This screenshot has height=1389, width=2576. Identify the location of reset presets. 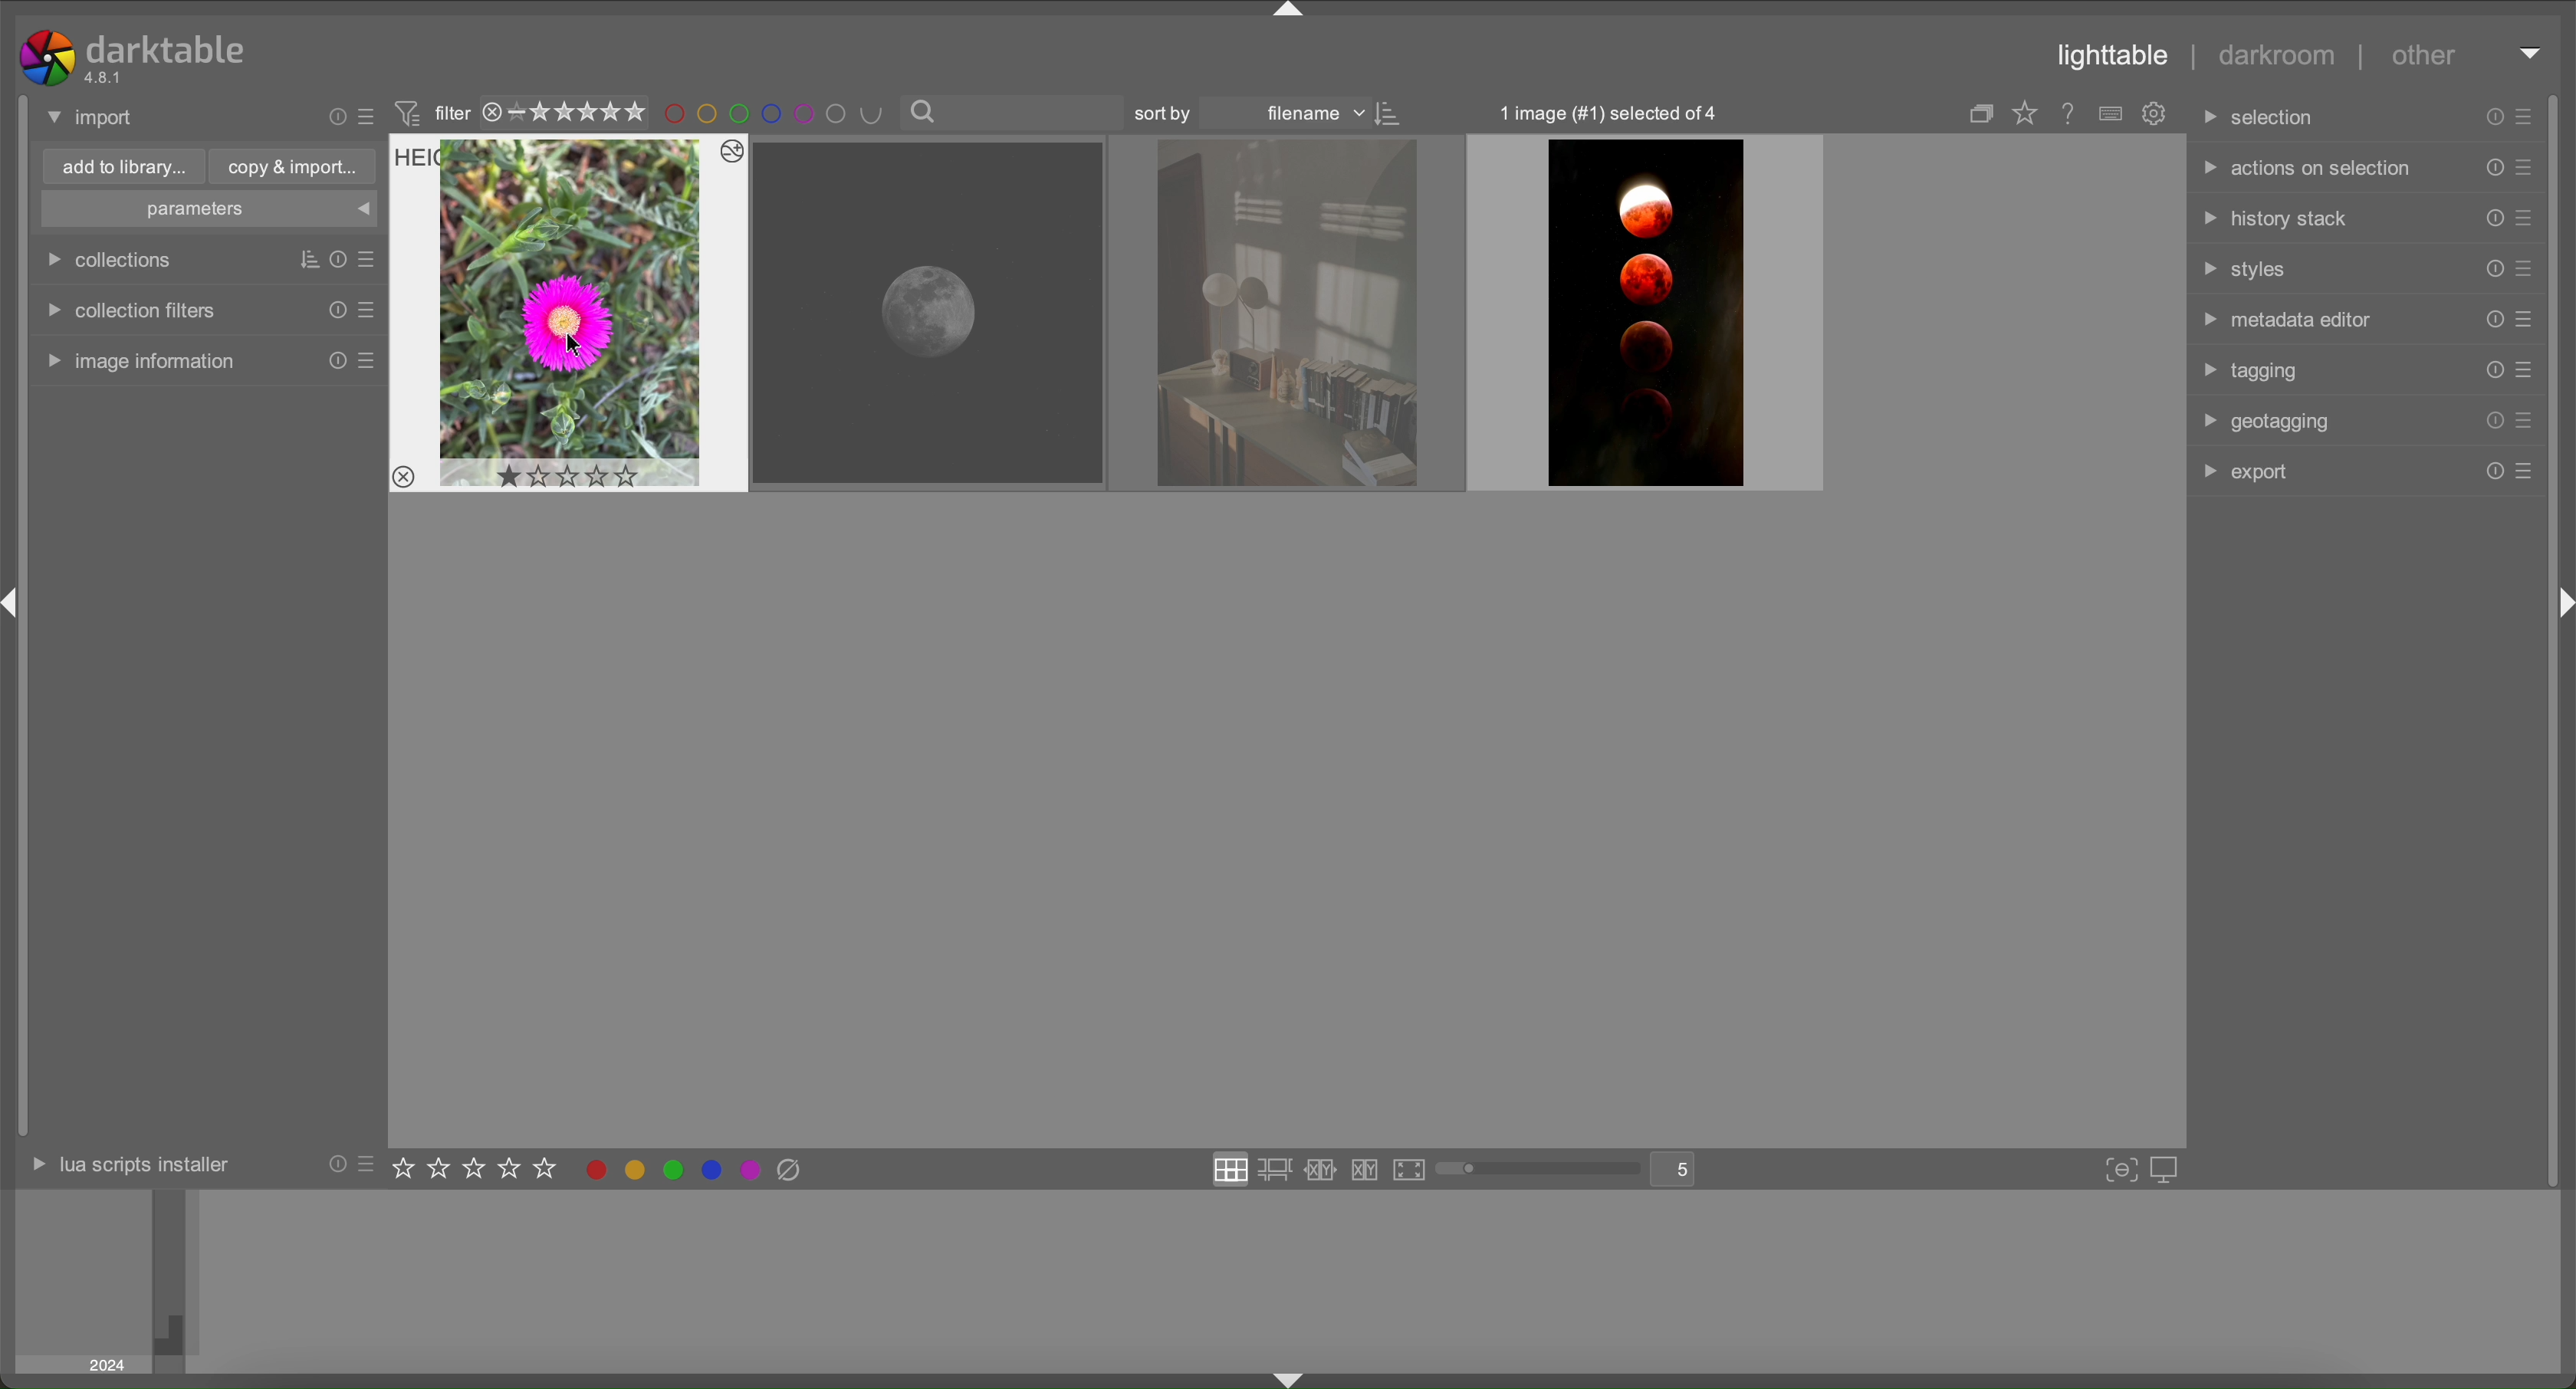
(2491, 166).